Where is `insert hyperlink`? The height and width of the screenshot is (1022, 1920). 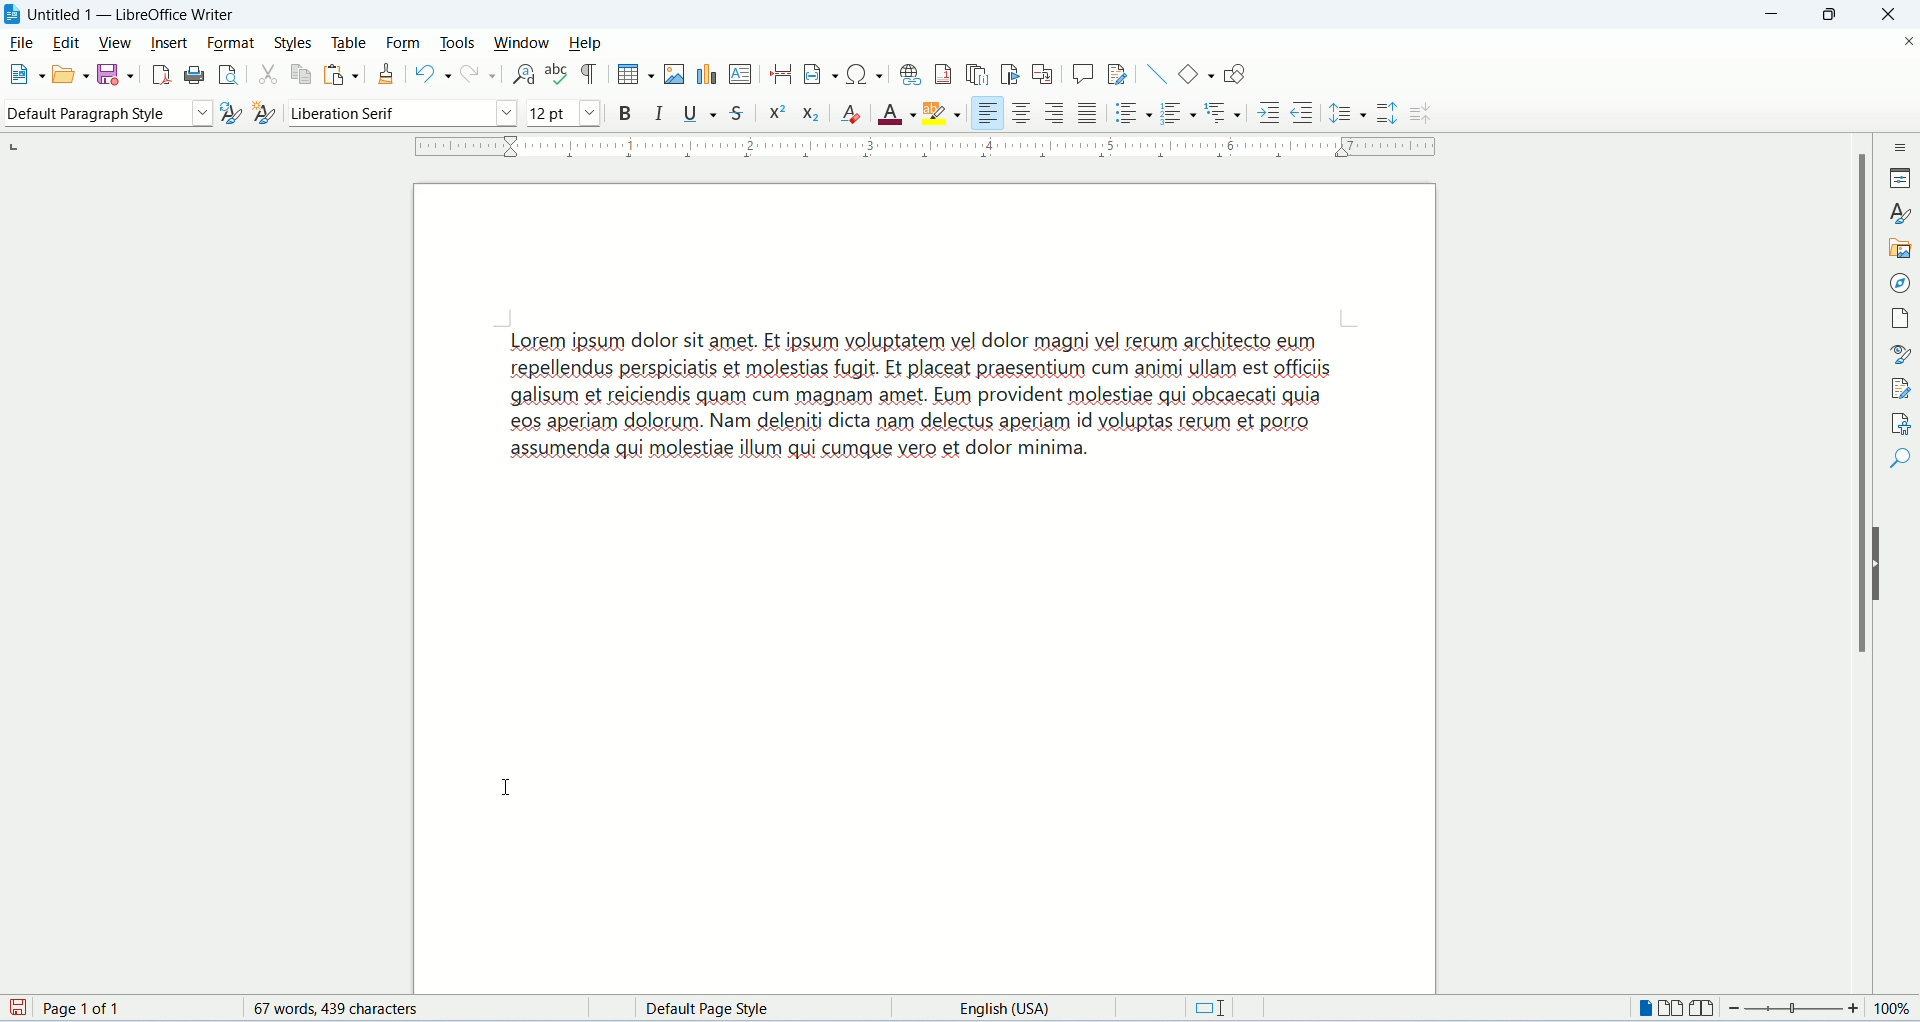 insert hyperlink is located at coordinates (908, 77).